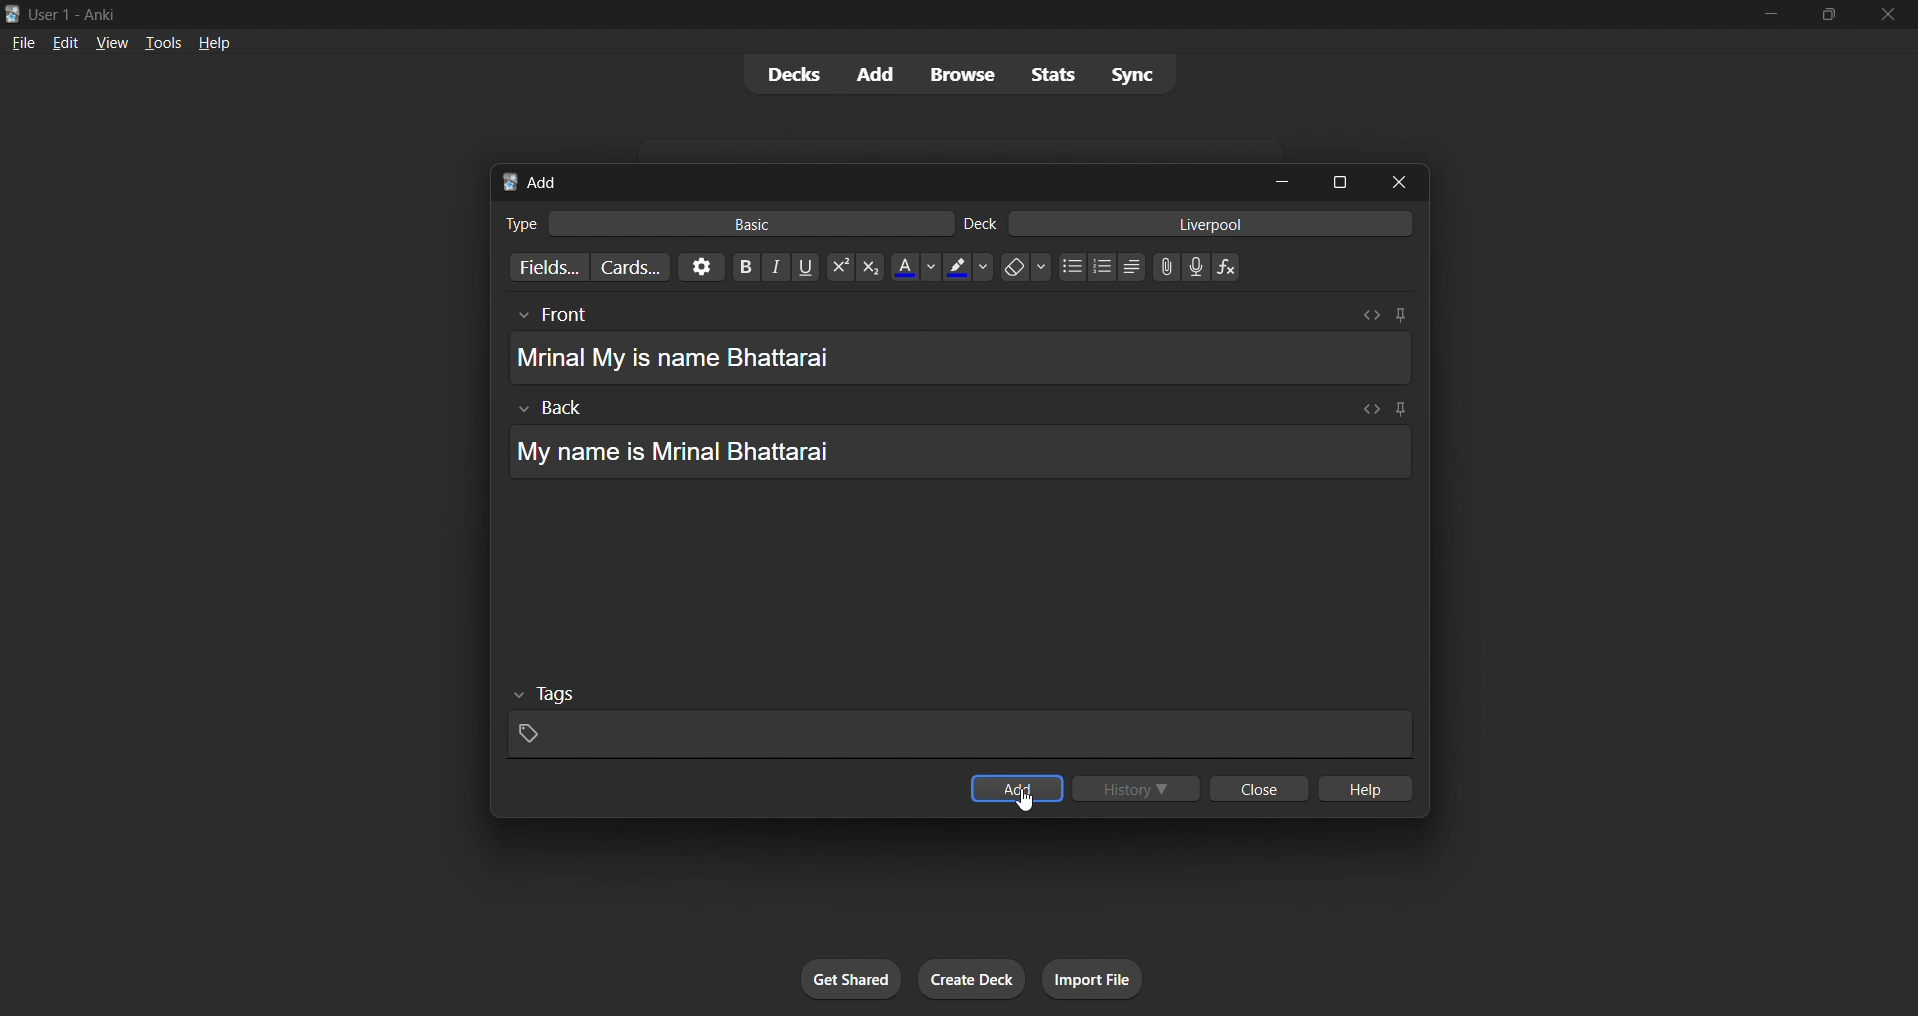 The height and width of the screenshot is (1016, 1918). I want to click on close, so click(1393, 180).